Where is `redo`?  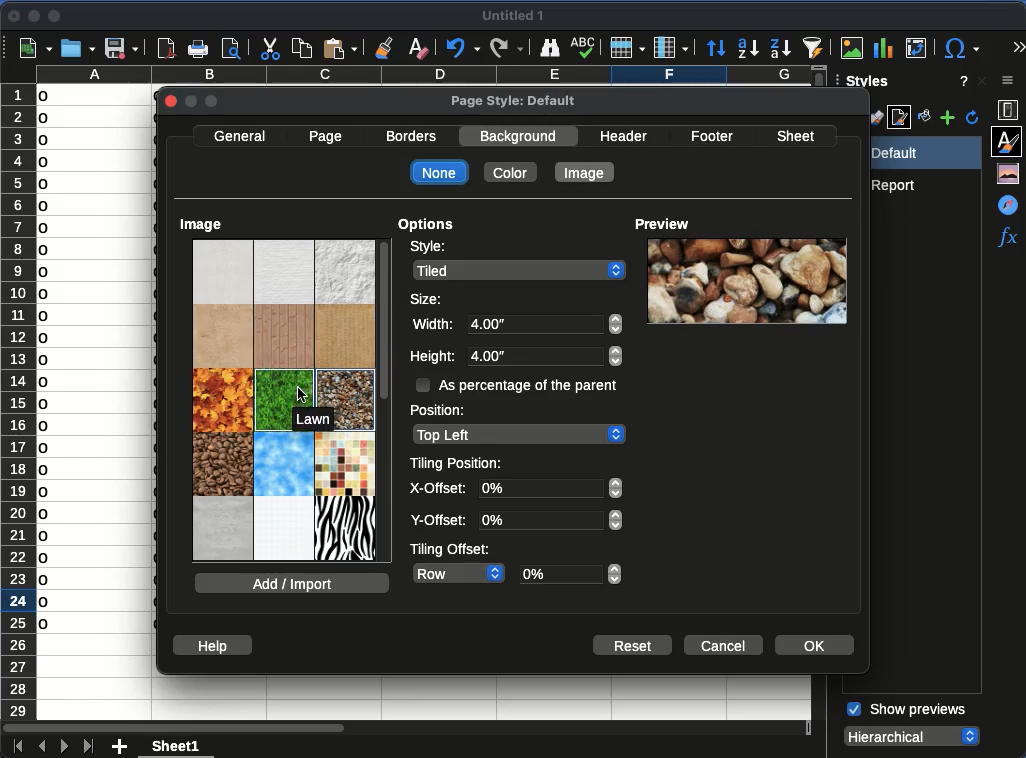 redo is located at coordinates (506, 46).